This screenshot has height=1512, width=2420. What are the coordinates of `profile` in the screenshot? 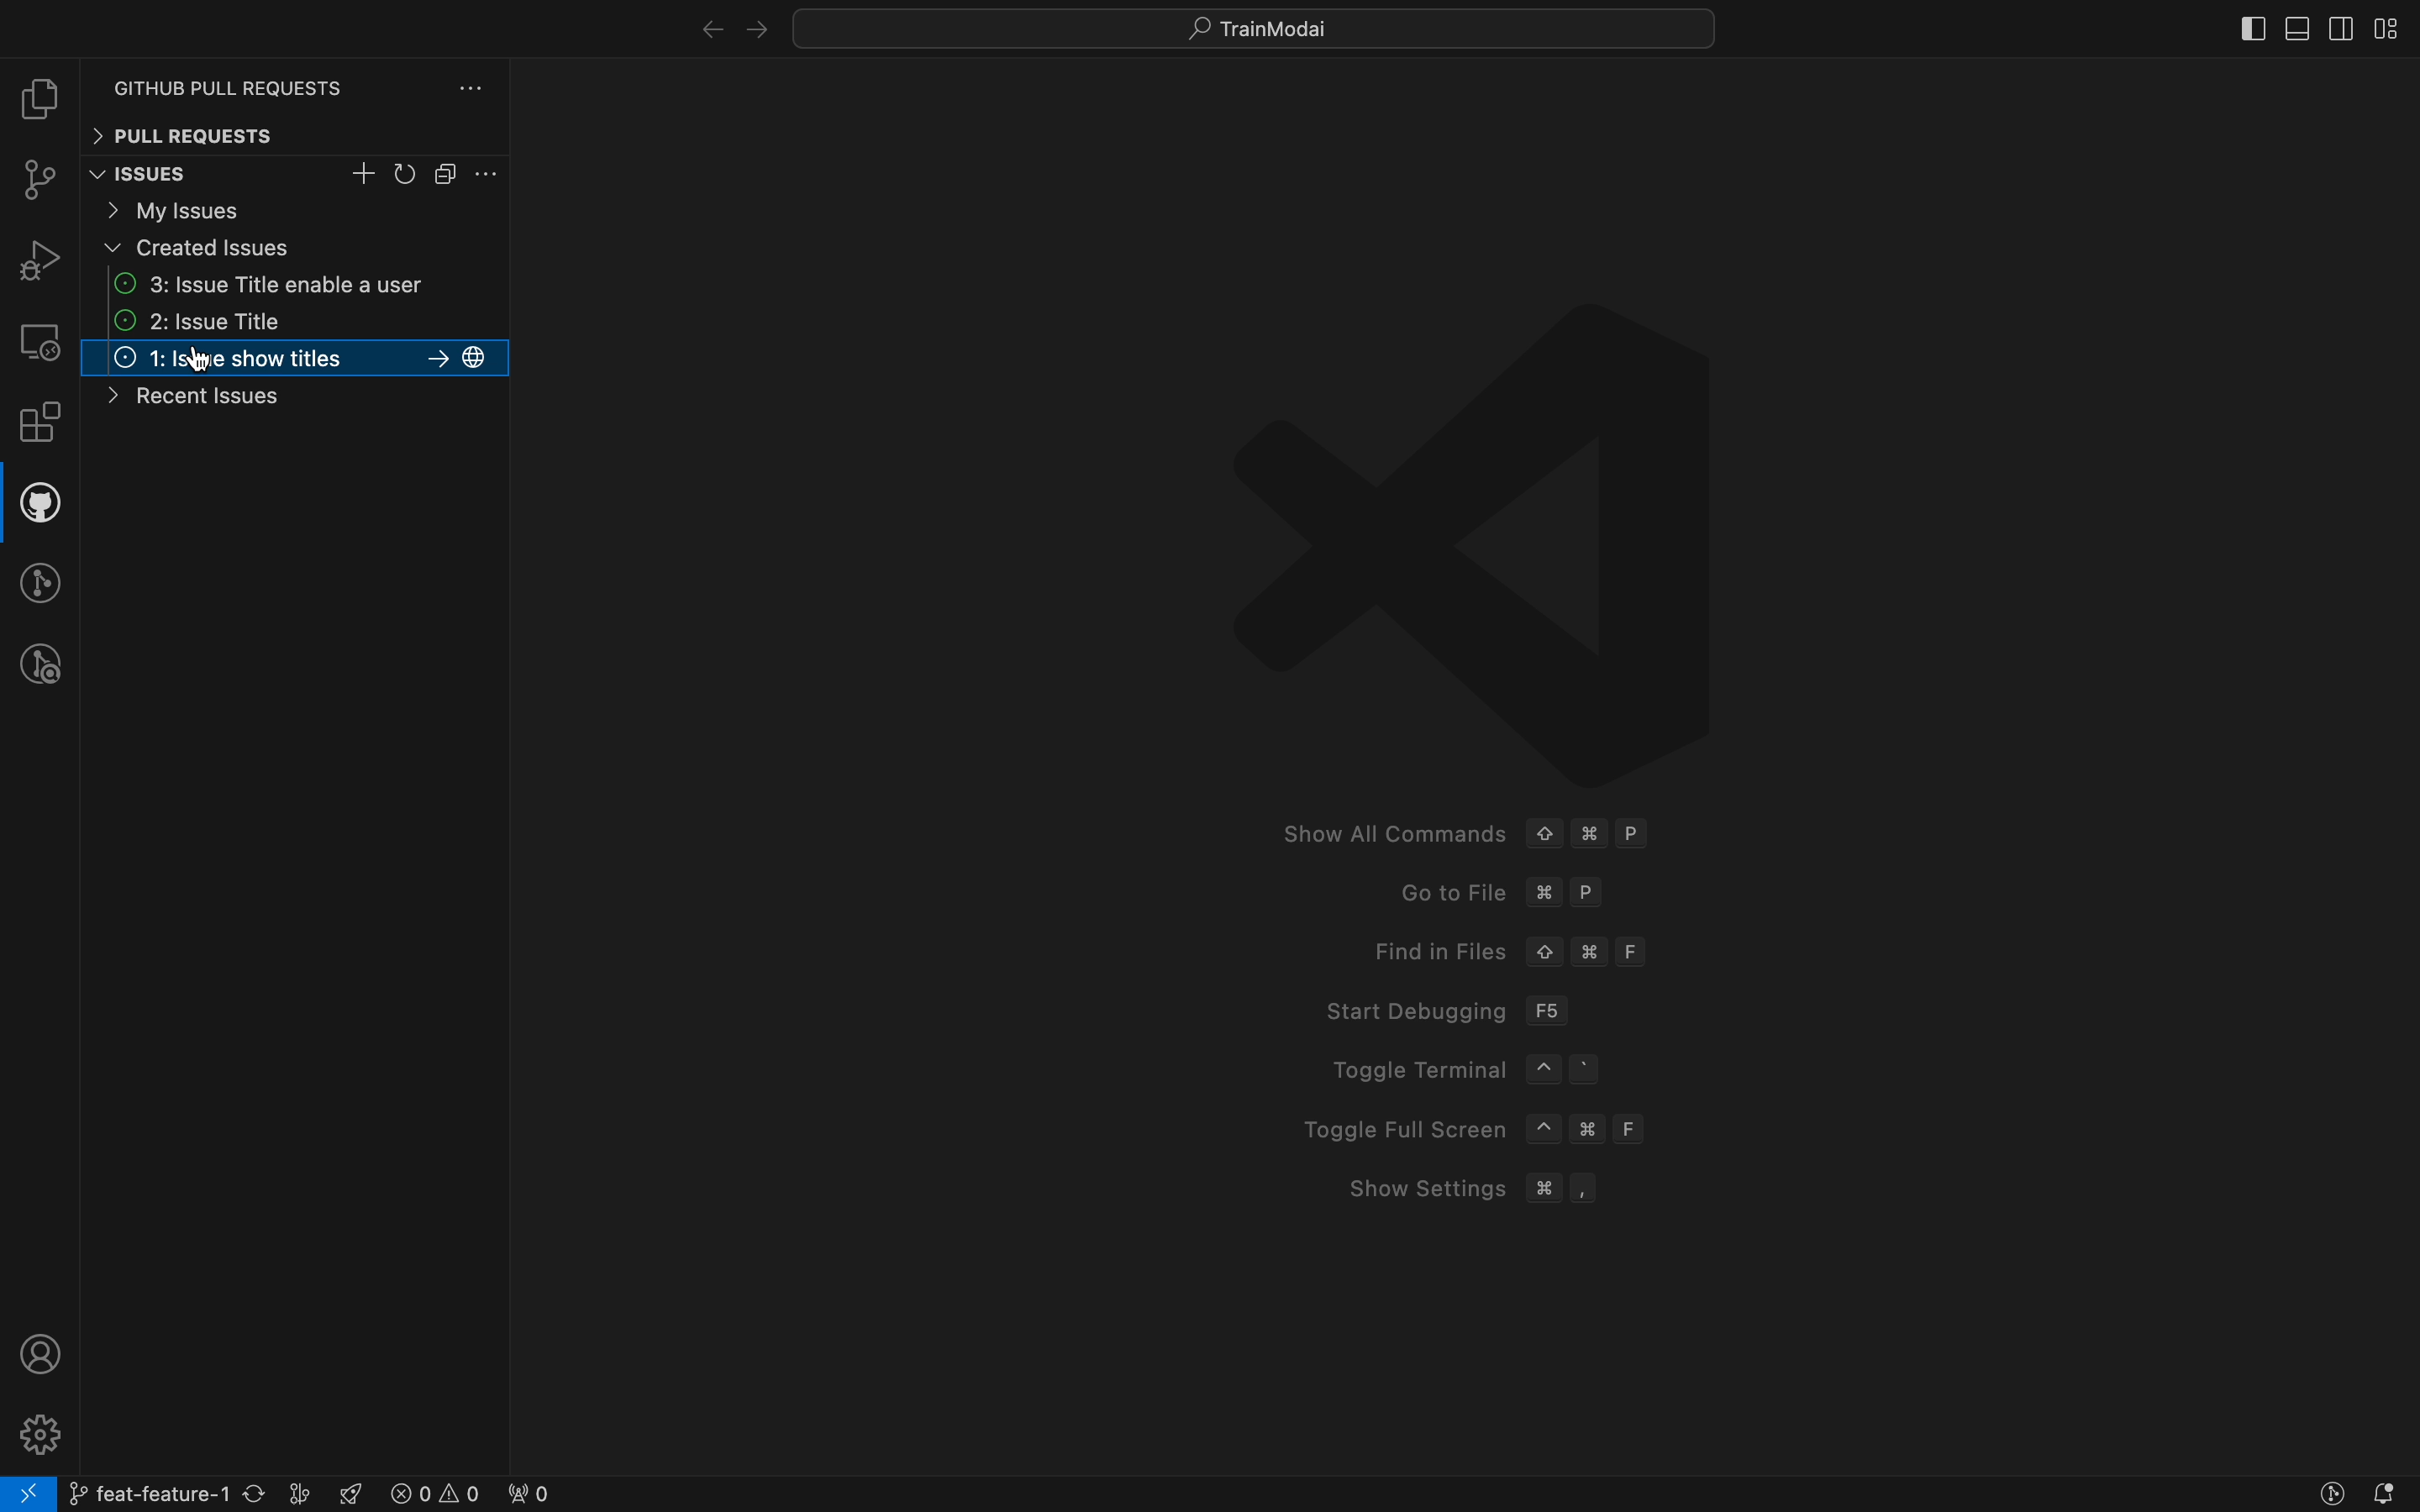 It's located at (34, 1354).